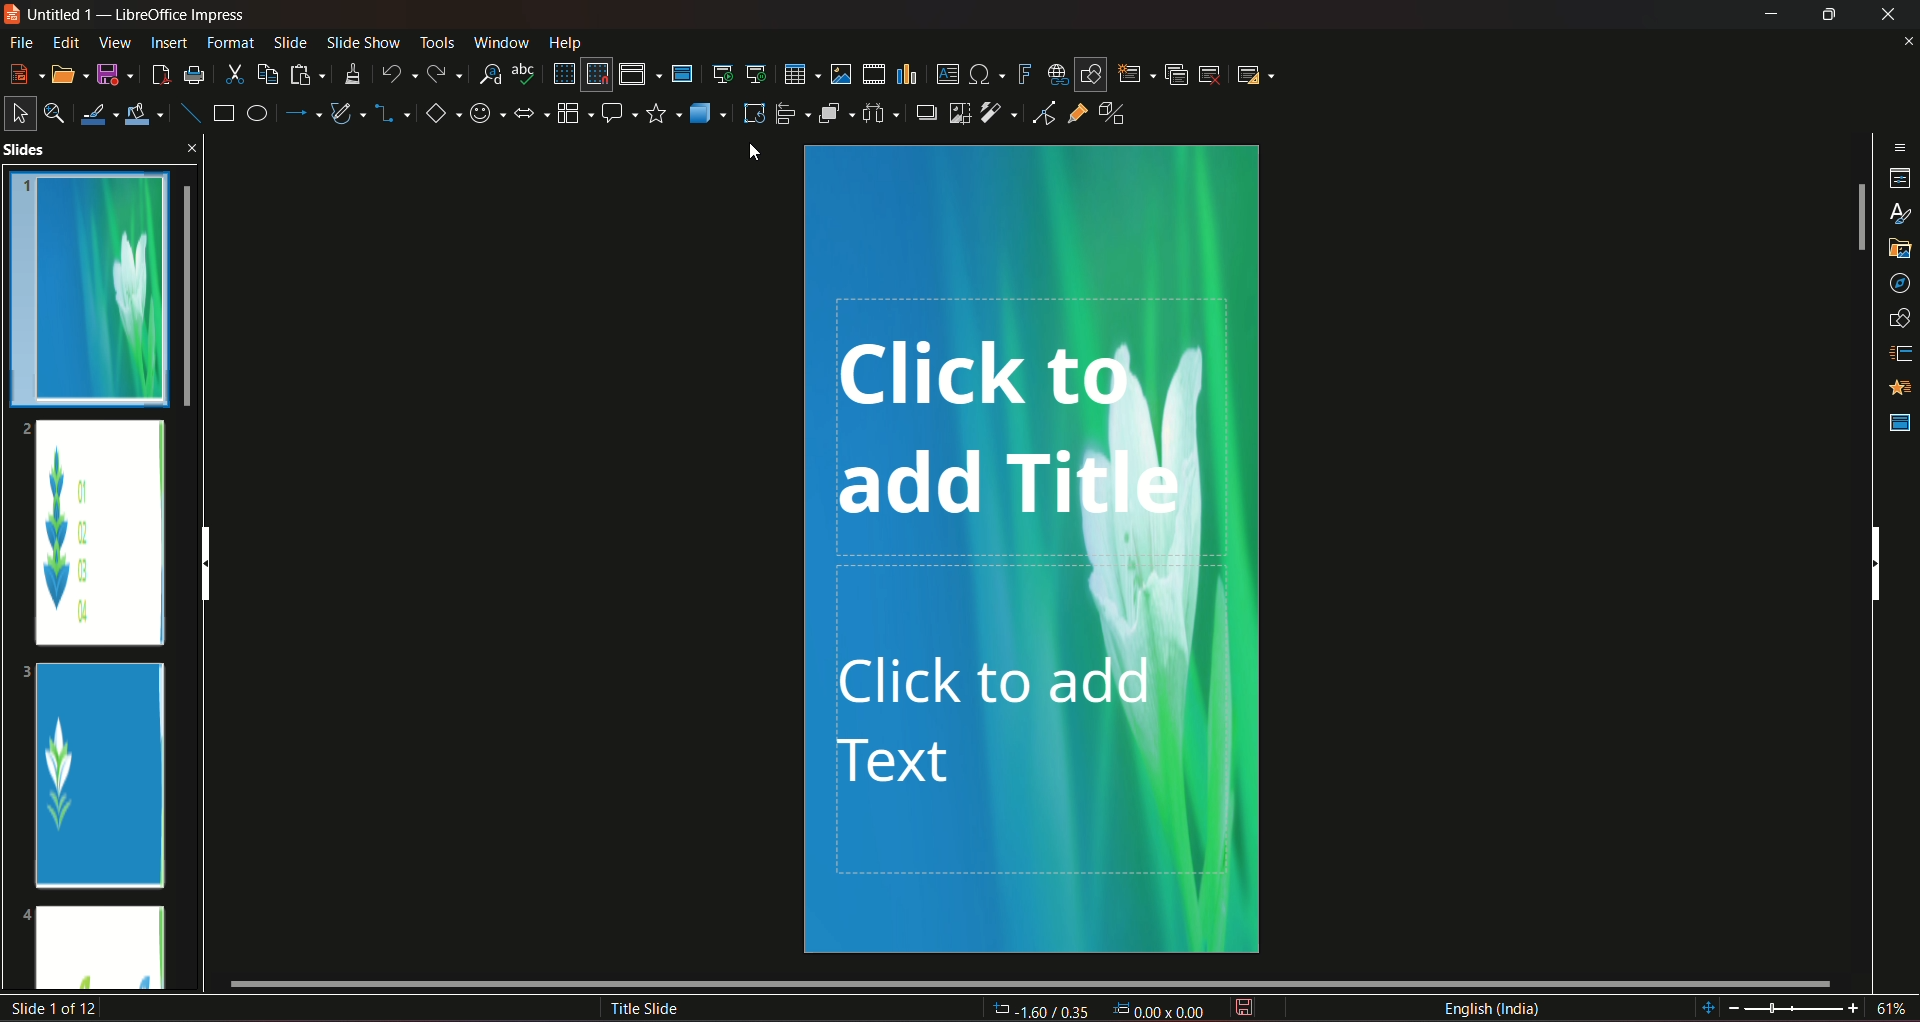  I want to click on stars and banners, so click(664, 112).